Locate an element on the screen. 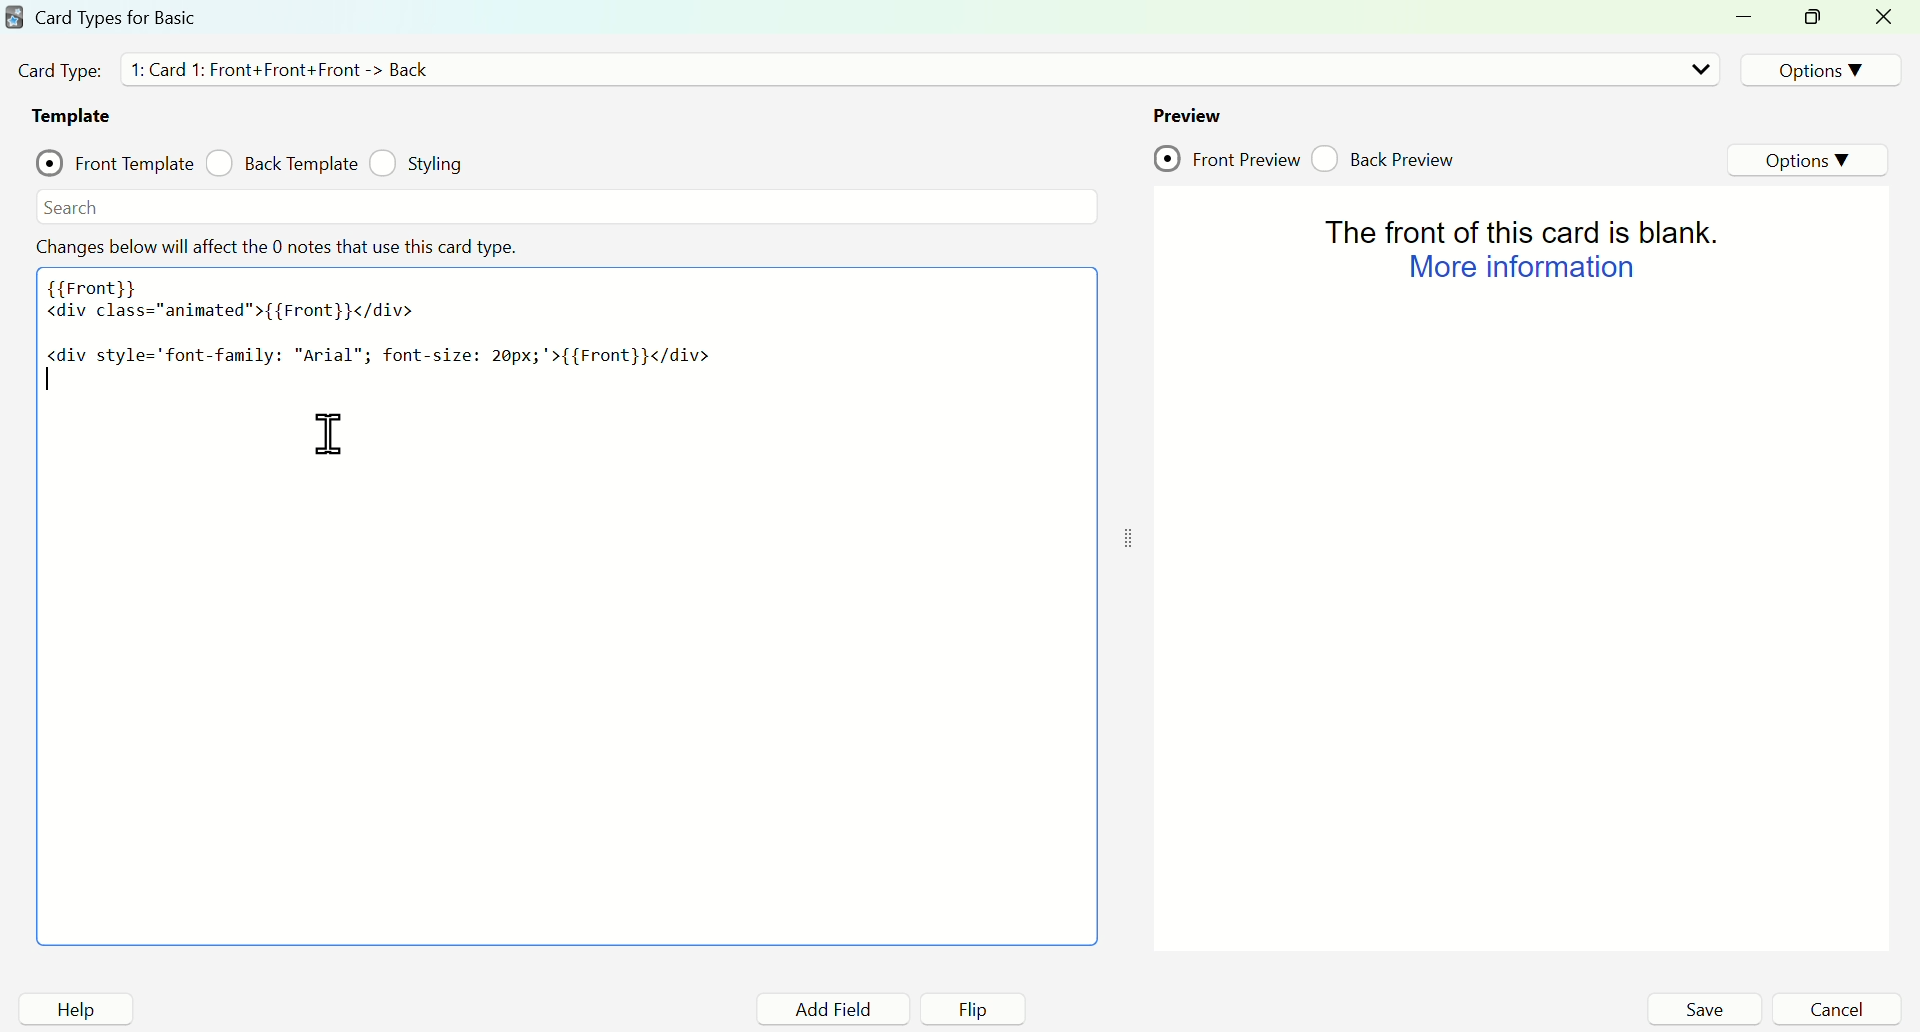 The height and width of the screenshot is (1032, 1920). flip is located at coordinates (975, 1010).